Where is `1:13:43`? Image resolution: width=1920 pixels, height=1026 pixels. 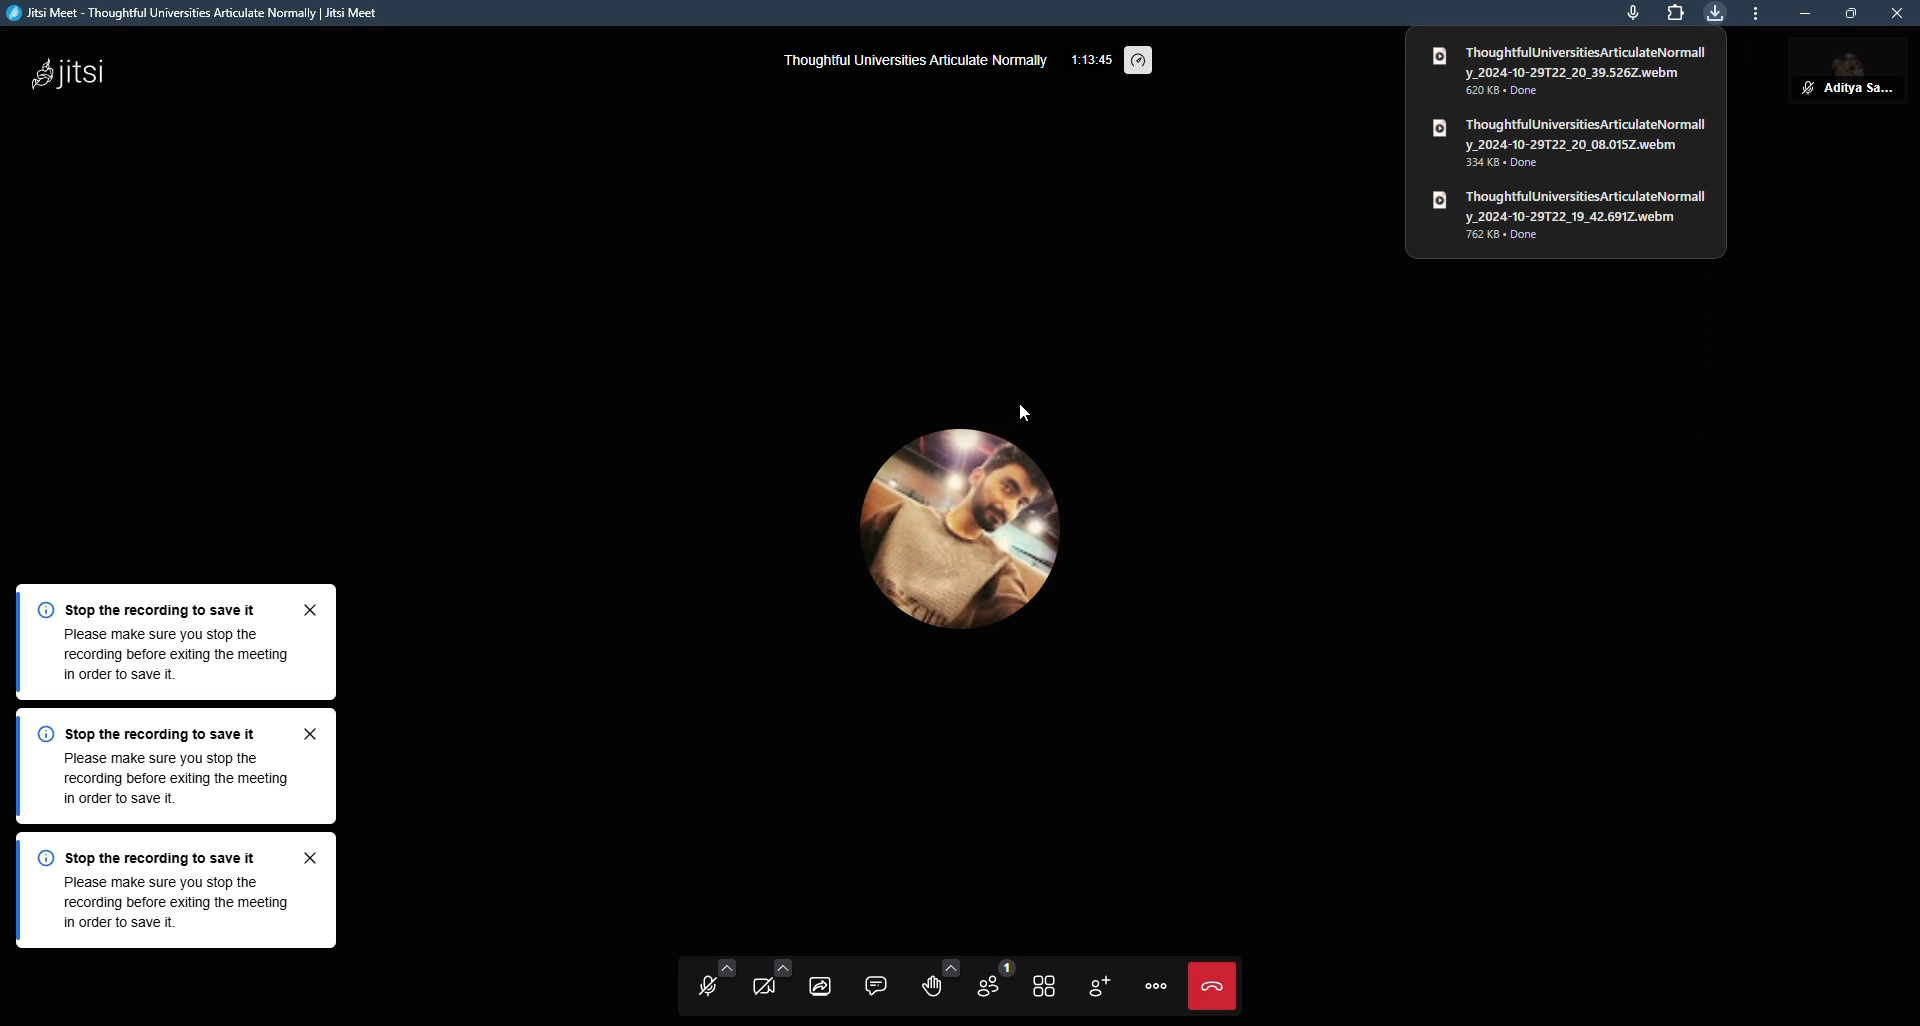 1:13:43 is located at coordinates (1088, 64).